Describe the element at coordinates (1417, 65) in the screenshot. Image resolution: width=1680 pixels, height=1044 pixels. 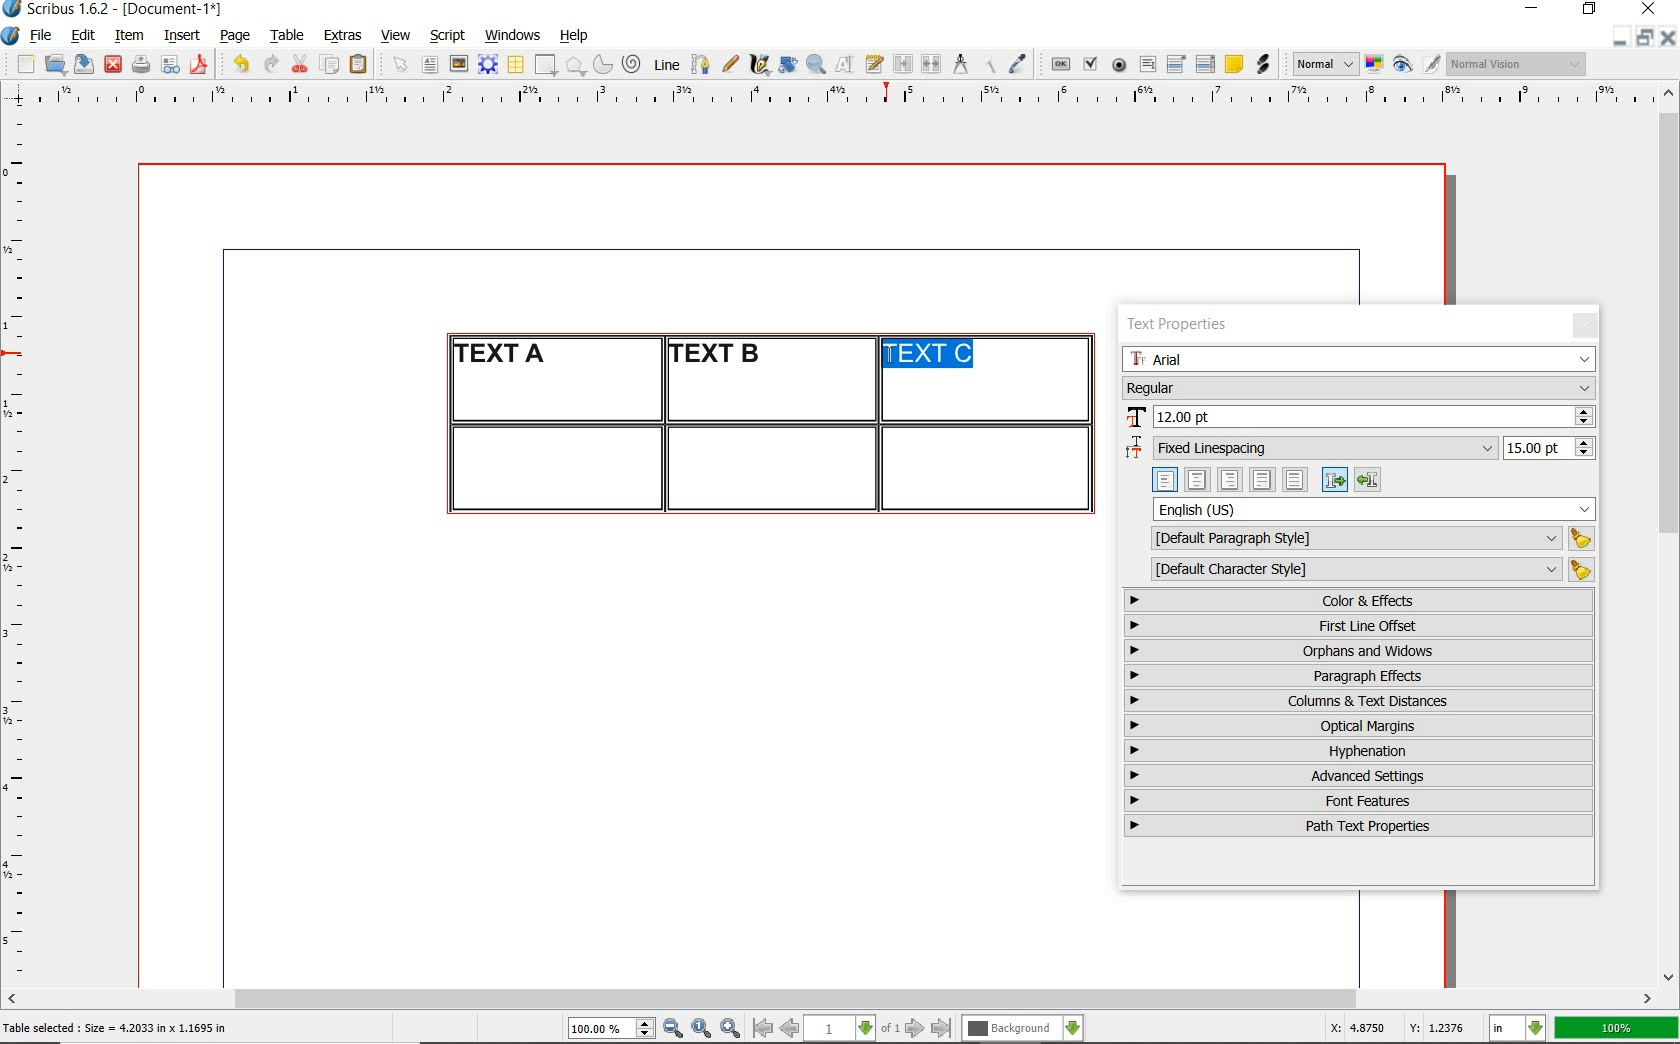
I see `preview mode` at that location.